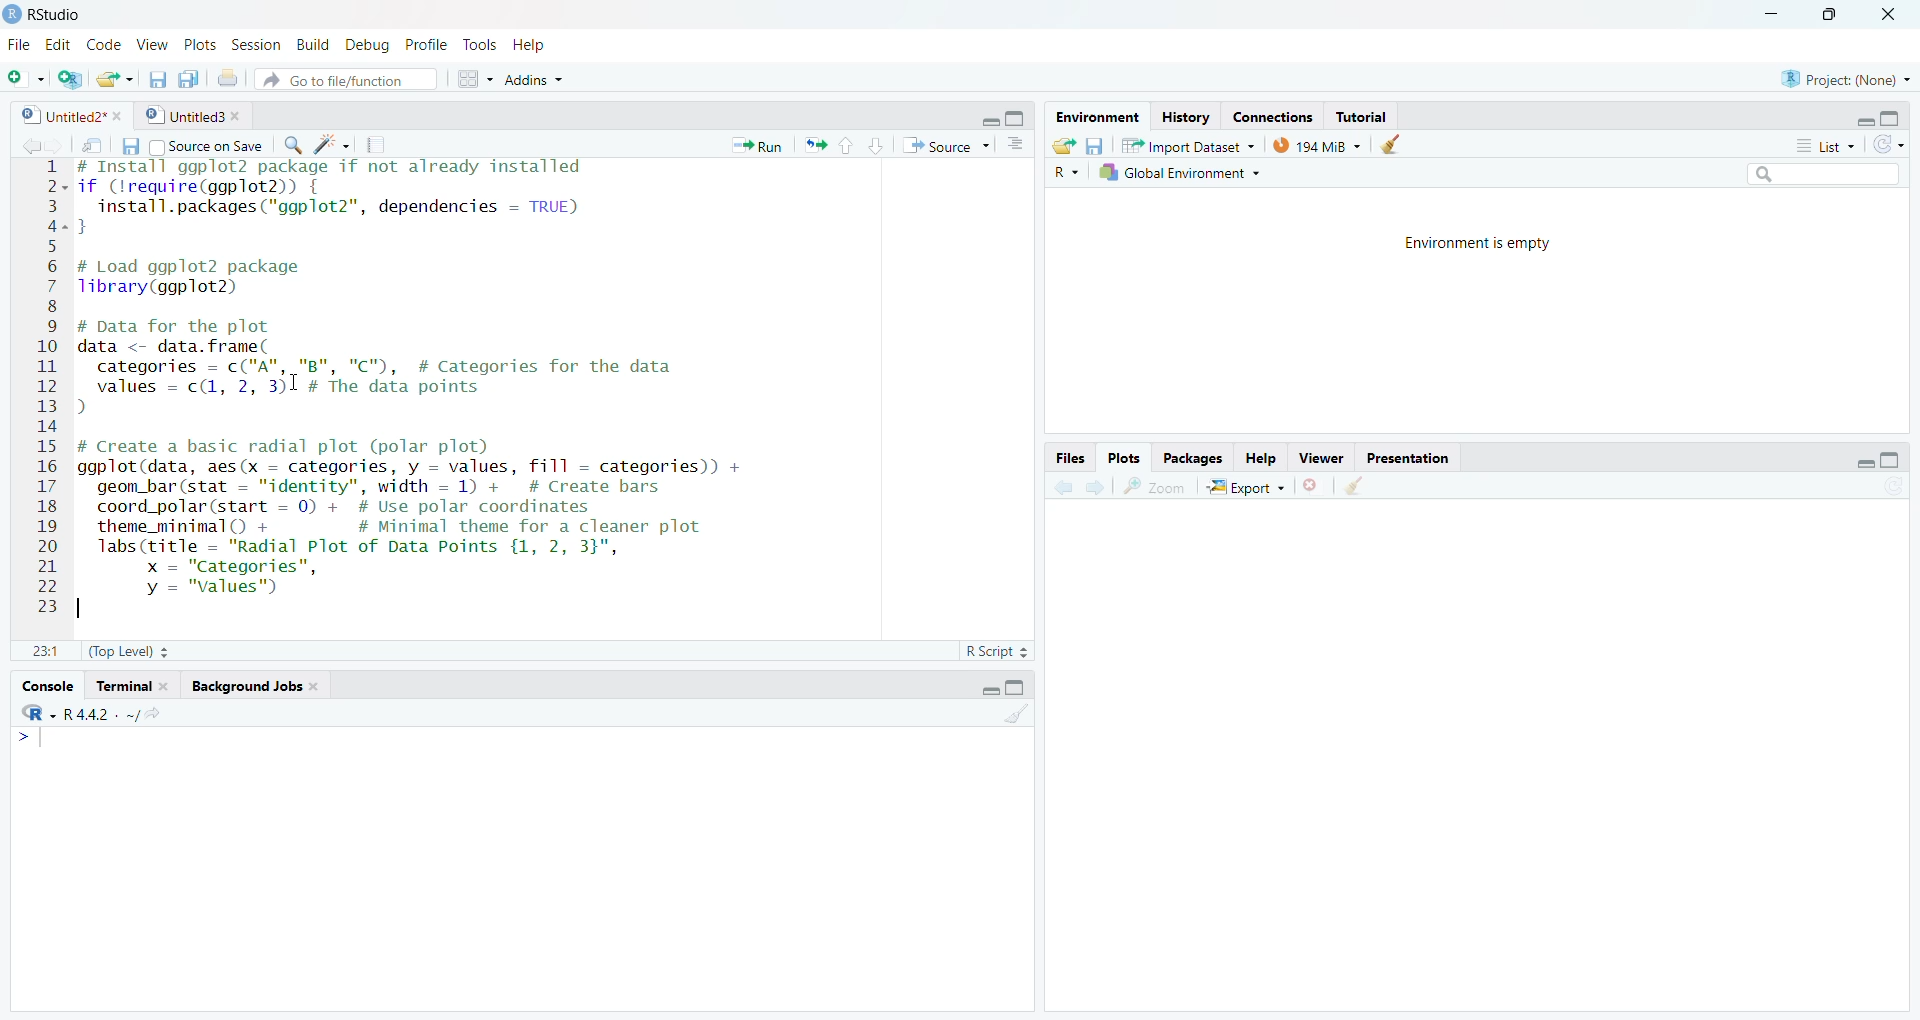  I want to click on Source , so click(947, 146).